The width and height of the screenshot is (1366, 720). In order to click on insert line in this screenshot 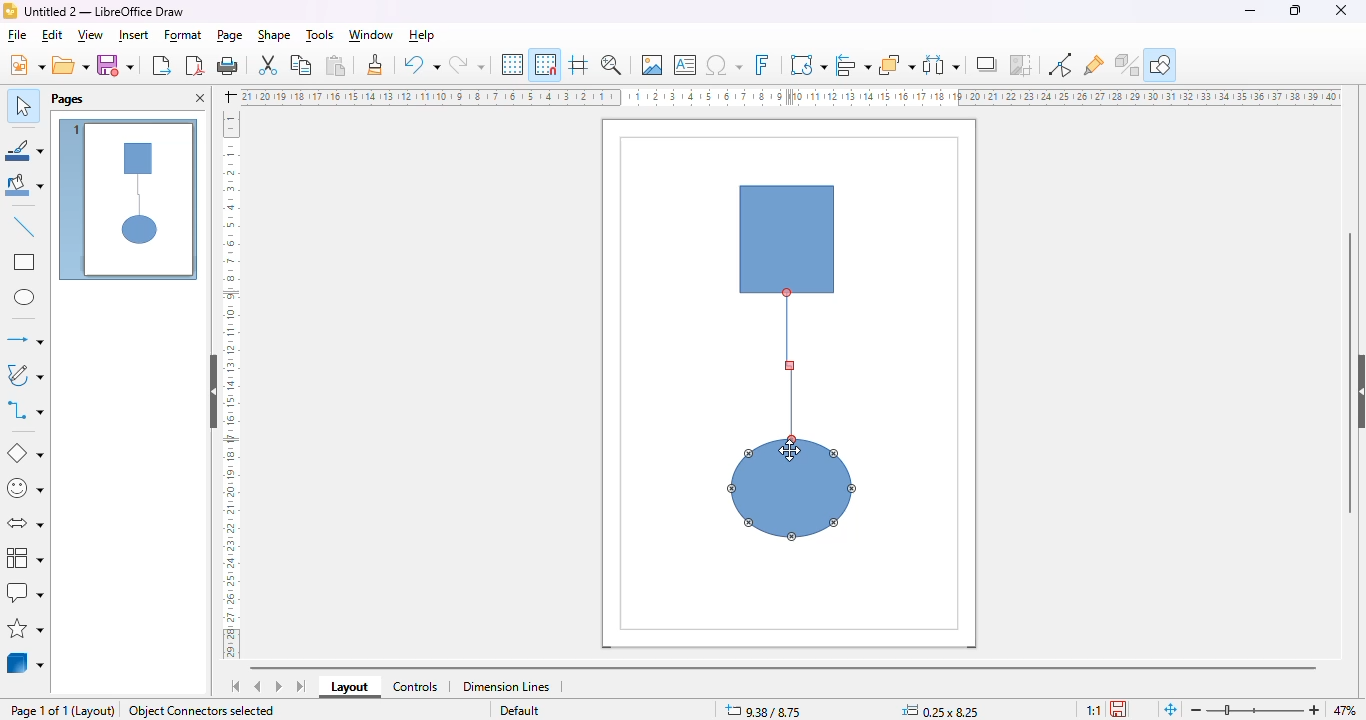, I will do `click(25, 226)`.